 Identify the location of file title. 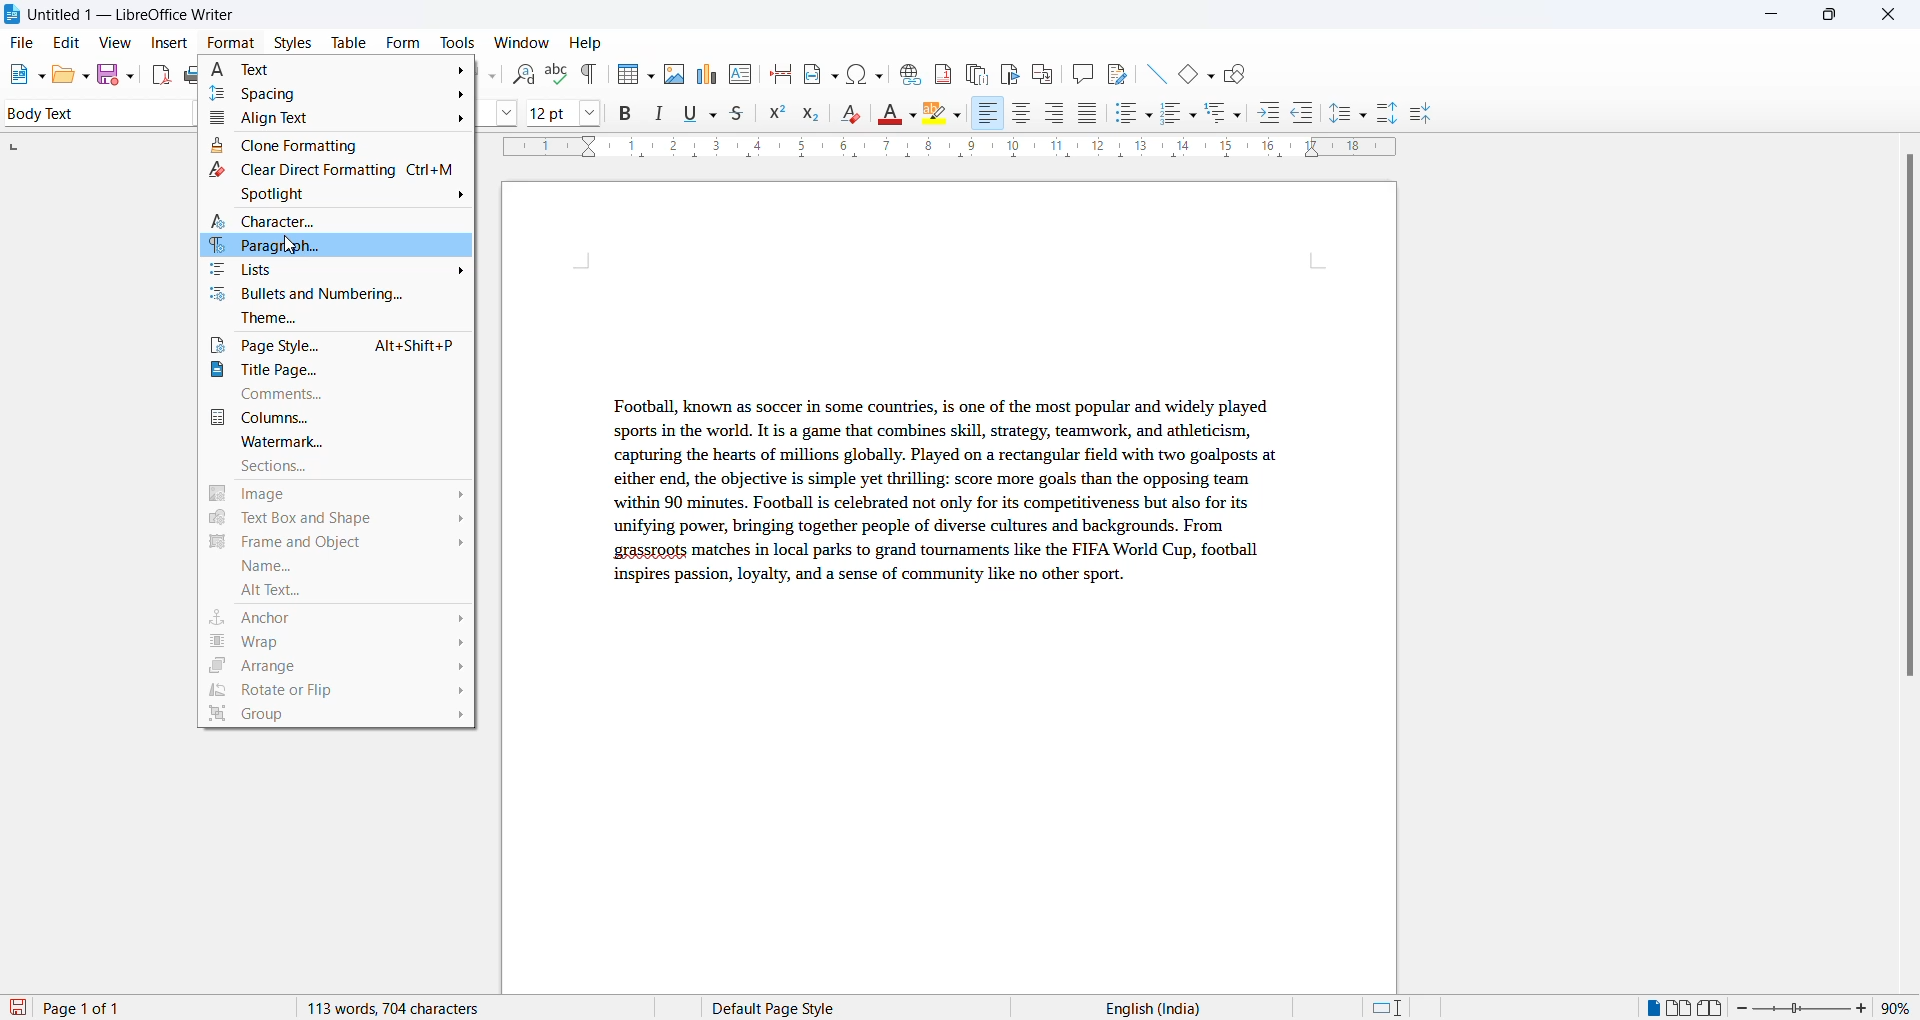
(121, 14).